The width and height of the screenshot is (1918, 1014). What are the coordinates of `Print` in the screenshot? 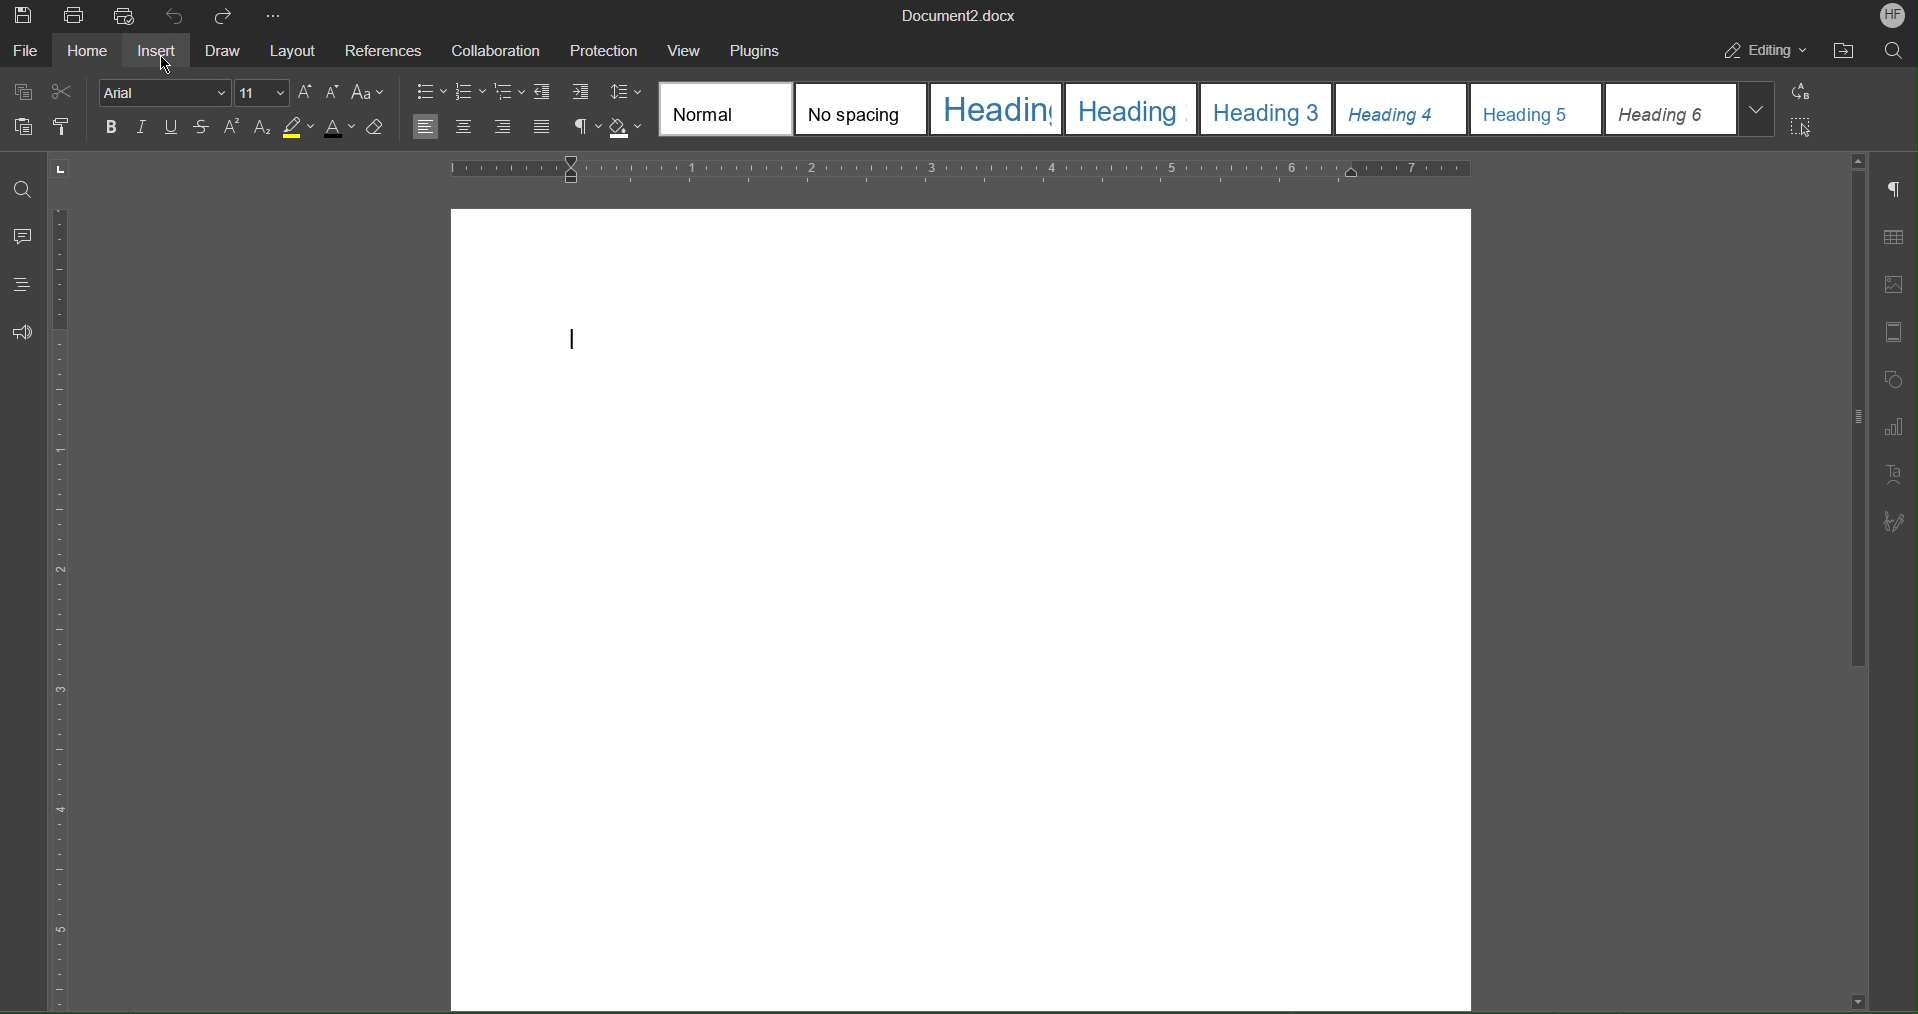 It's located at (76, 14).